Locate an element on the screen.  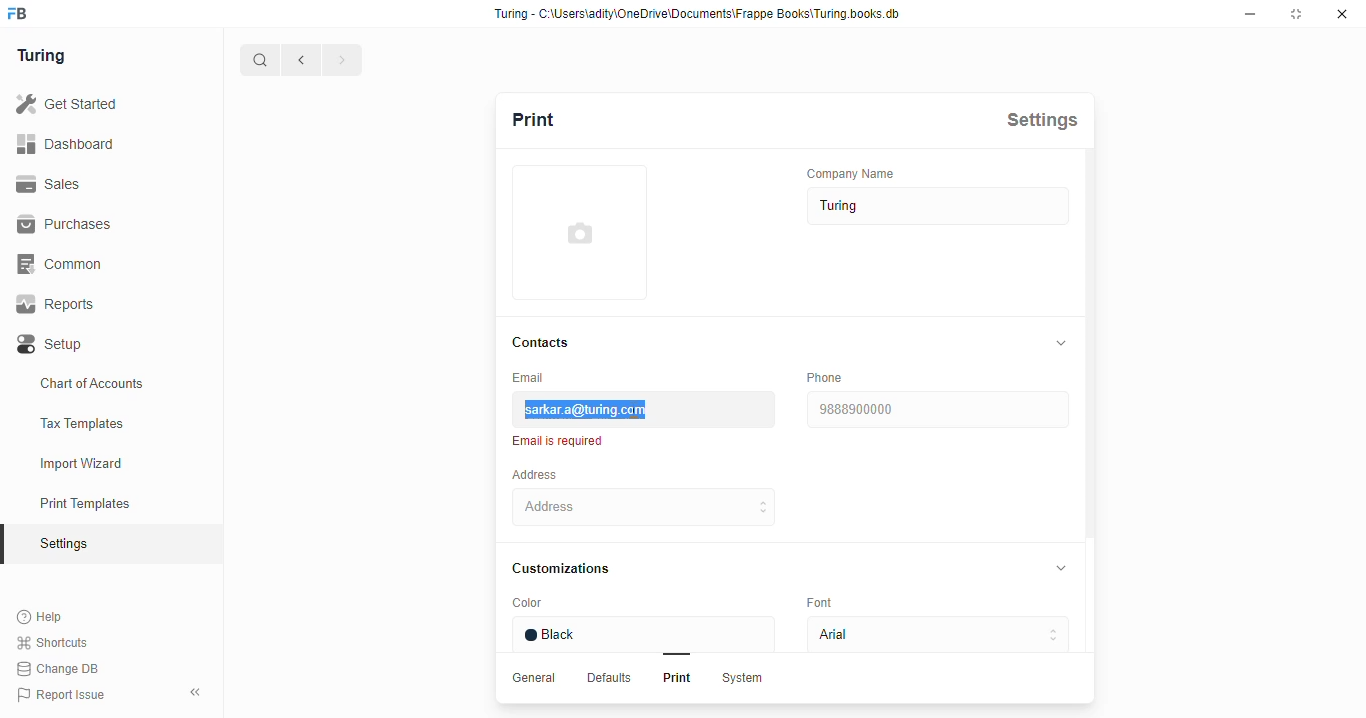
Change DB is located at coordinates (57, 669).